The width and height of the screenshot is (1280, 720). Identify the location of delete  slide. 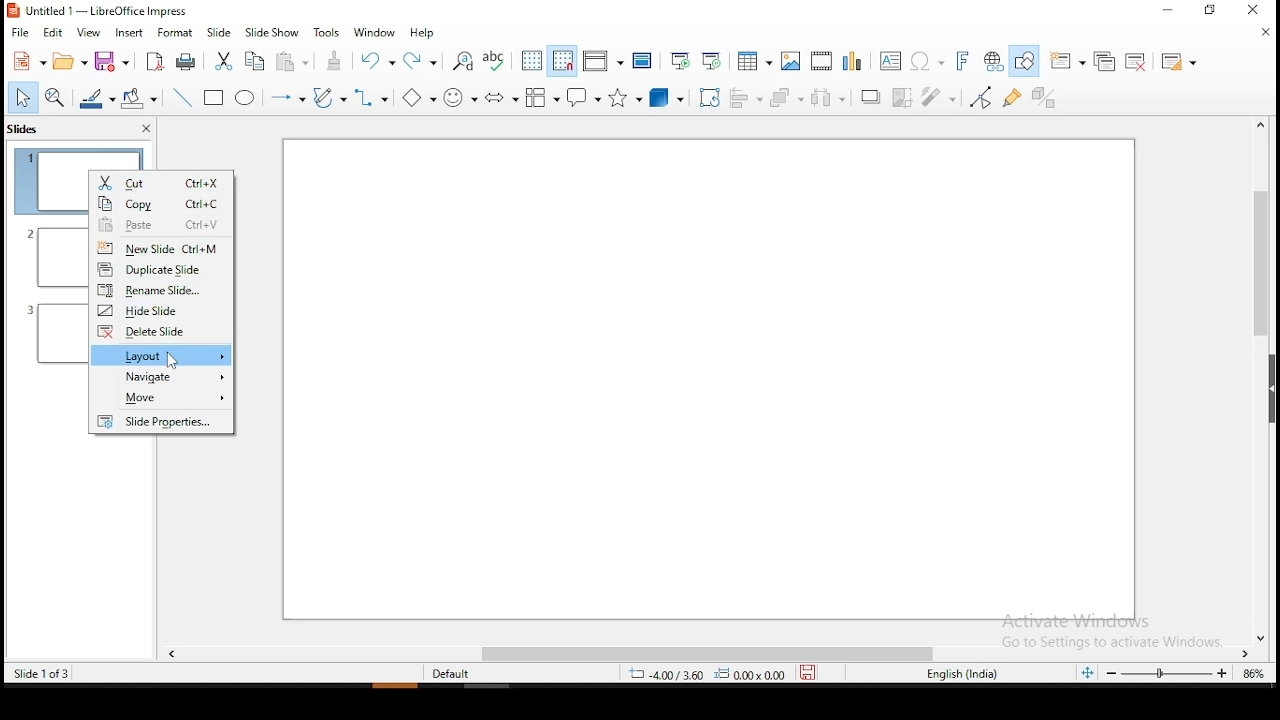
(1140, 62).